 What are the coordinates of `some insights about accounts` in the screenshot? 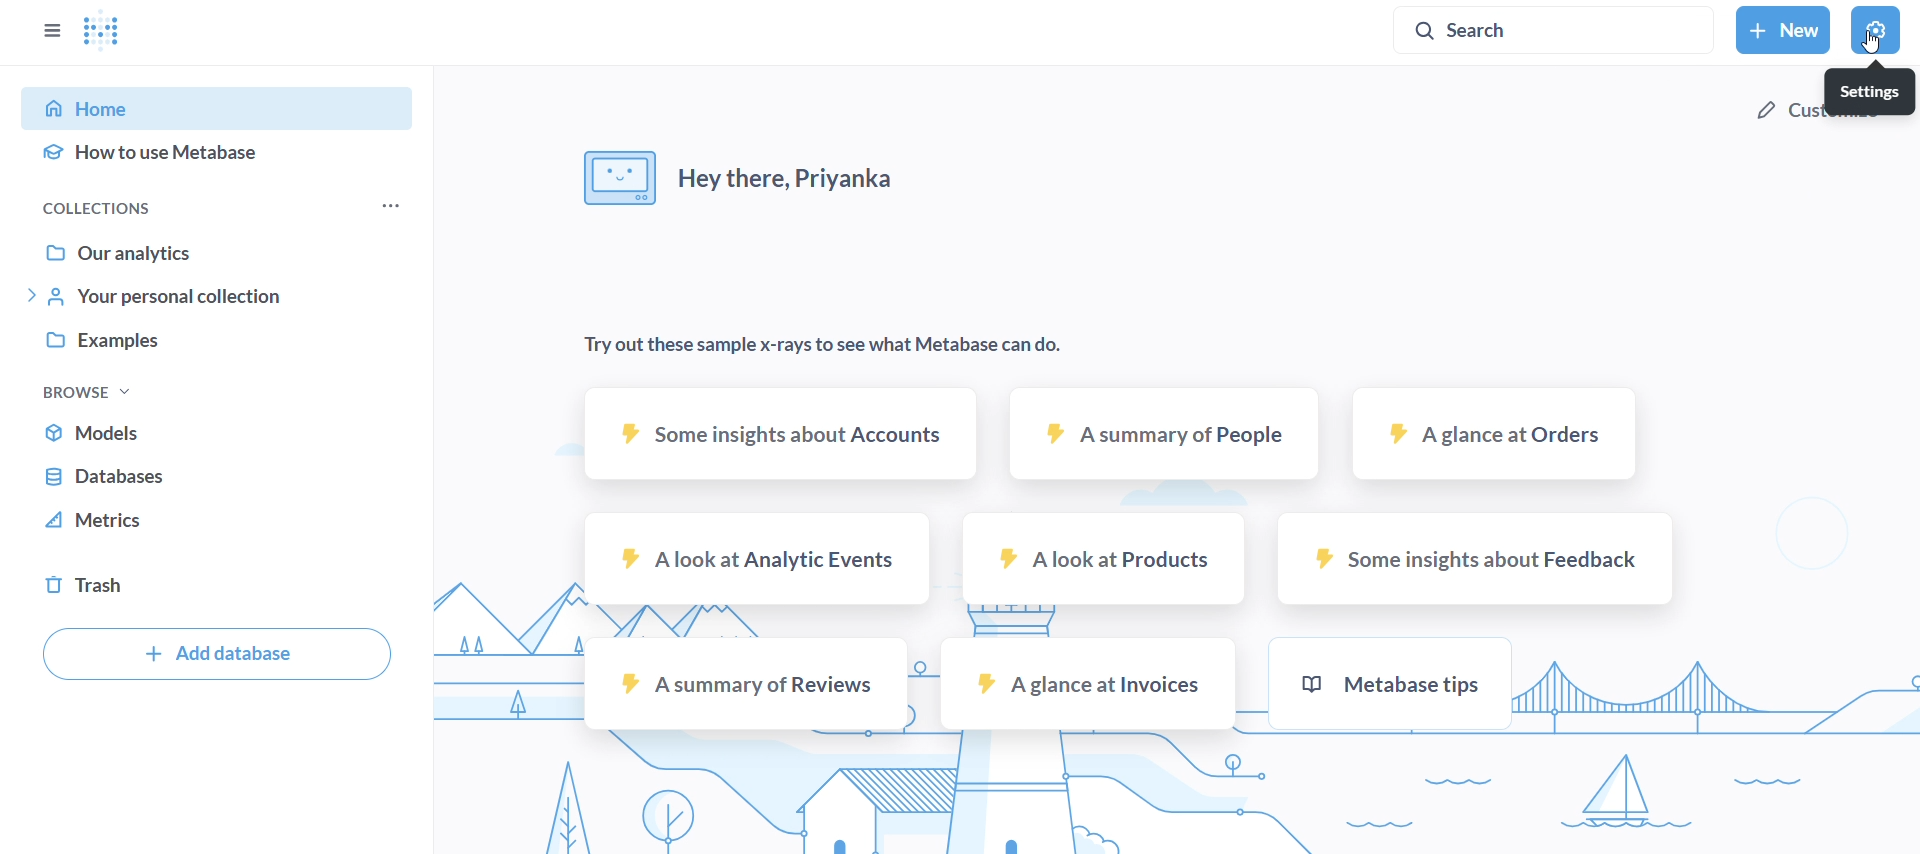 It's located at (780, 430).